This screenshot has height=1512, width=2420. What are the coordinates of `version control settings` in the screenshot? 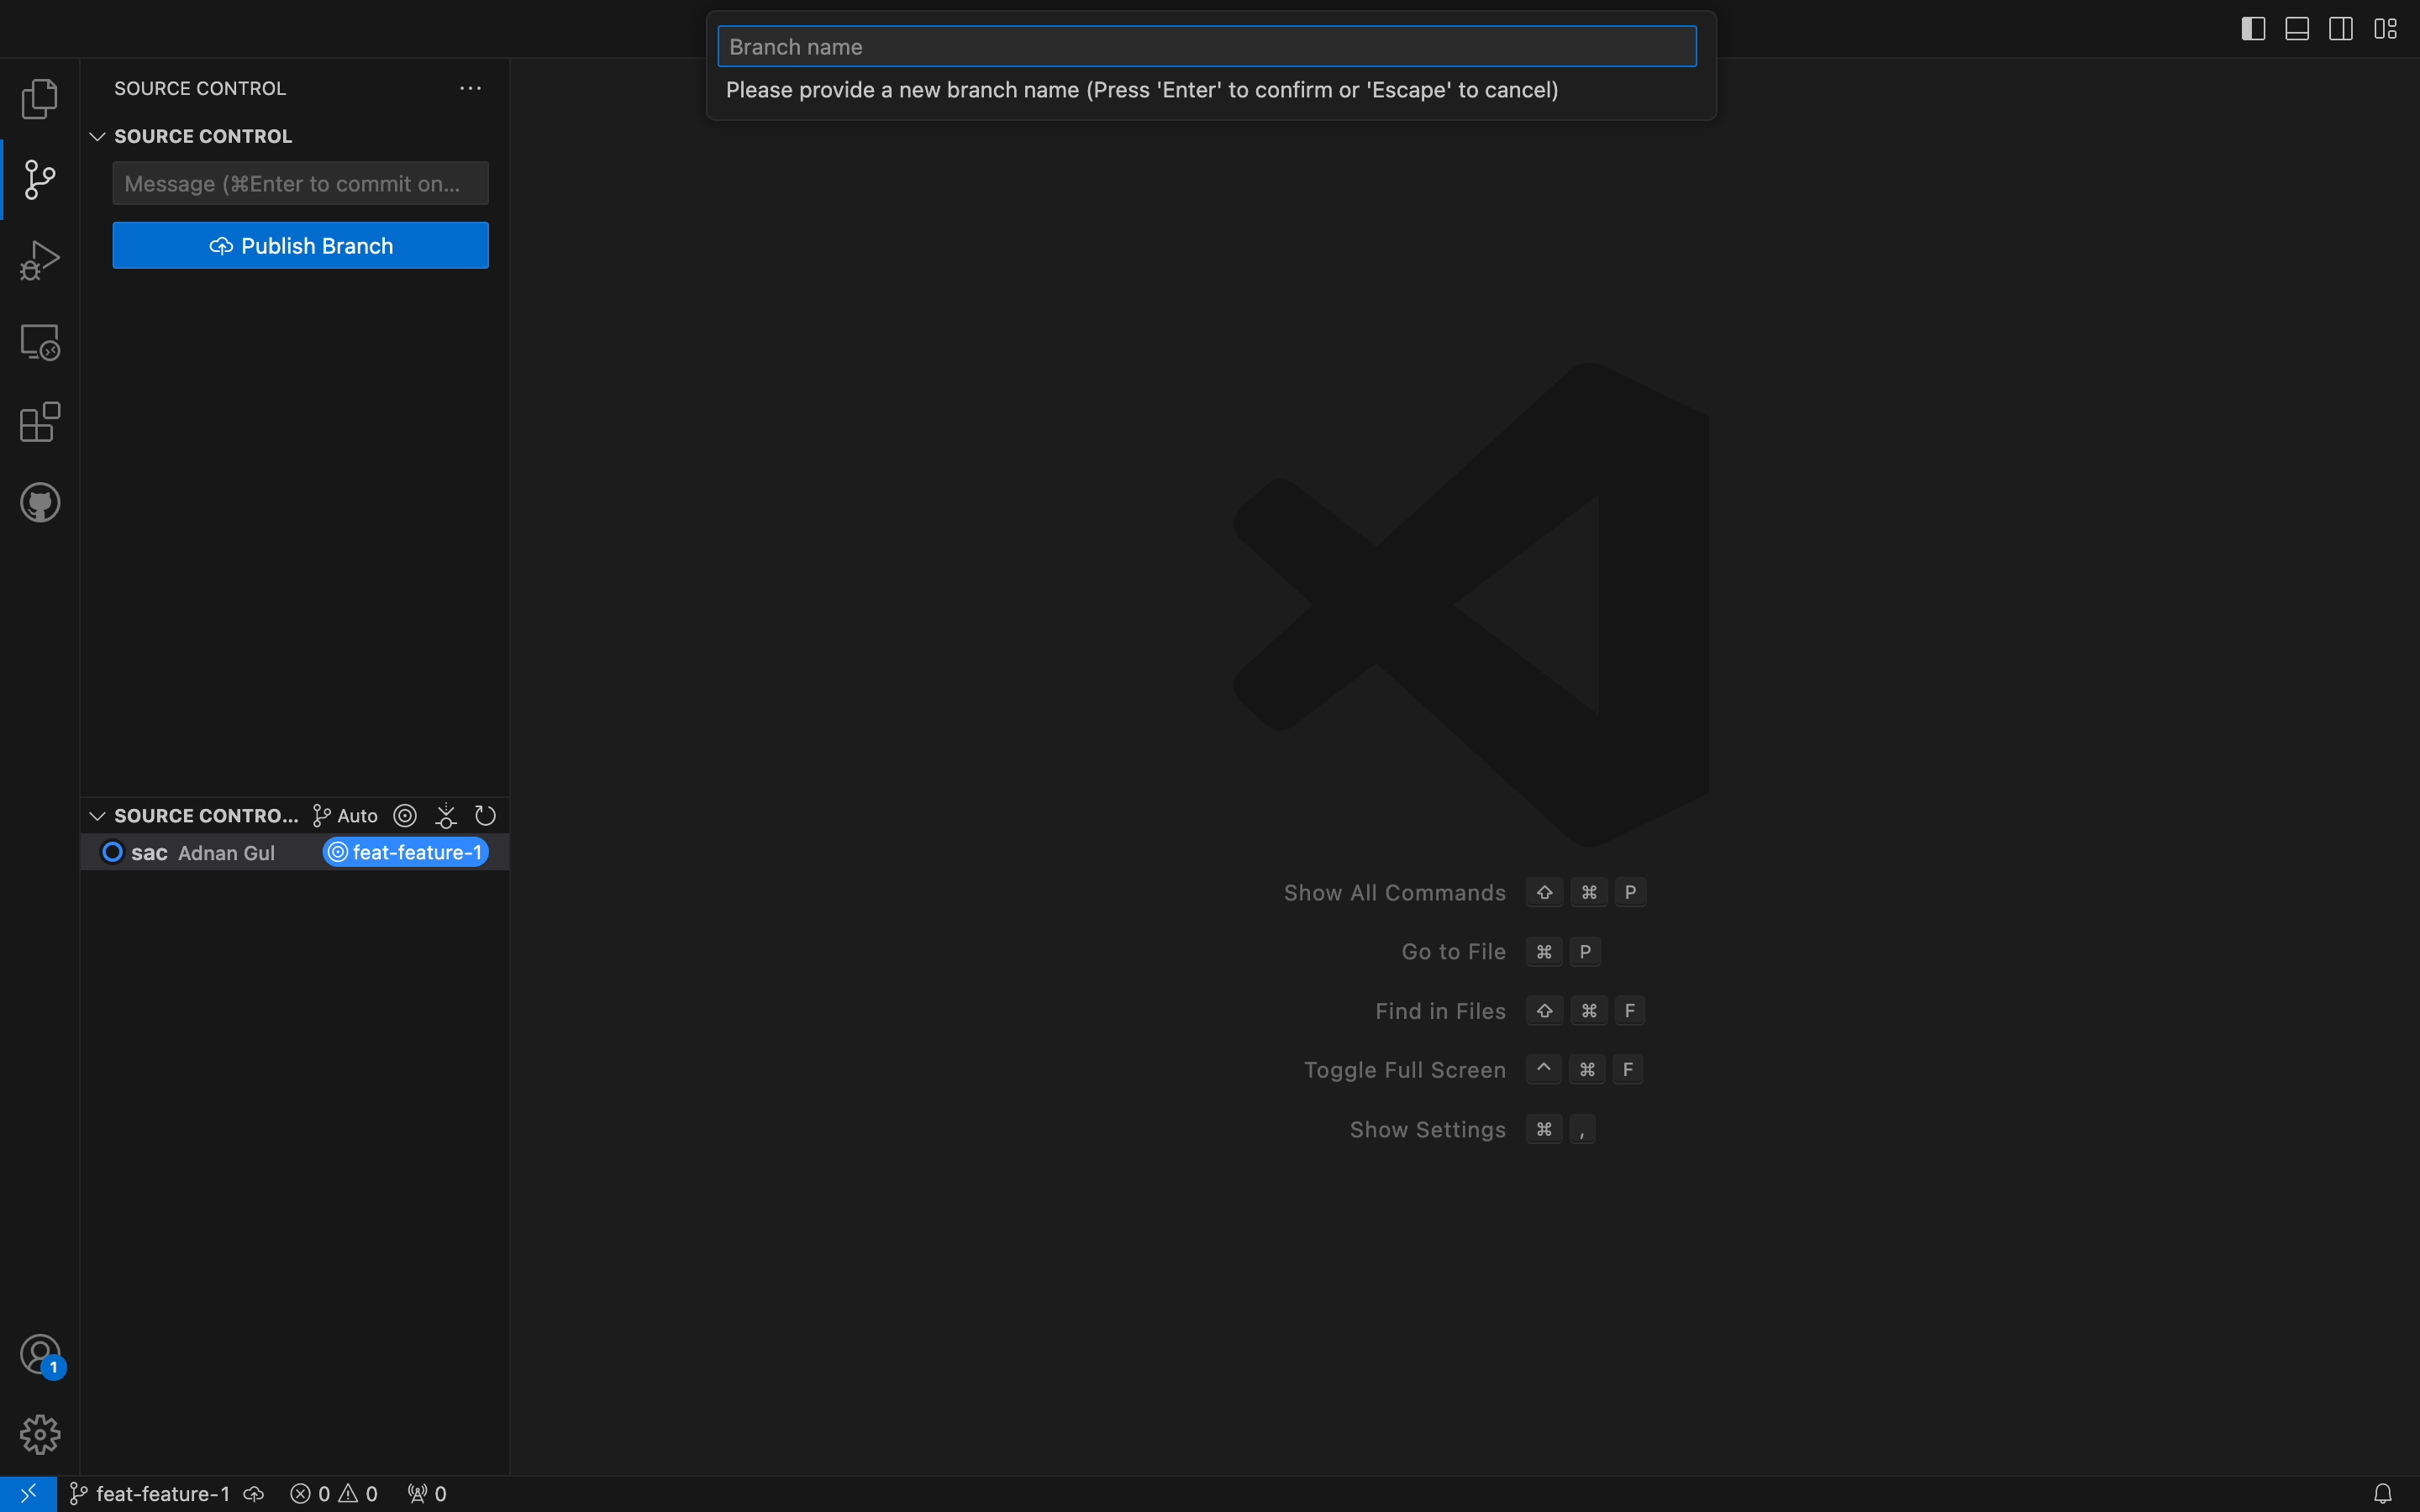 It's located at (474, 88).